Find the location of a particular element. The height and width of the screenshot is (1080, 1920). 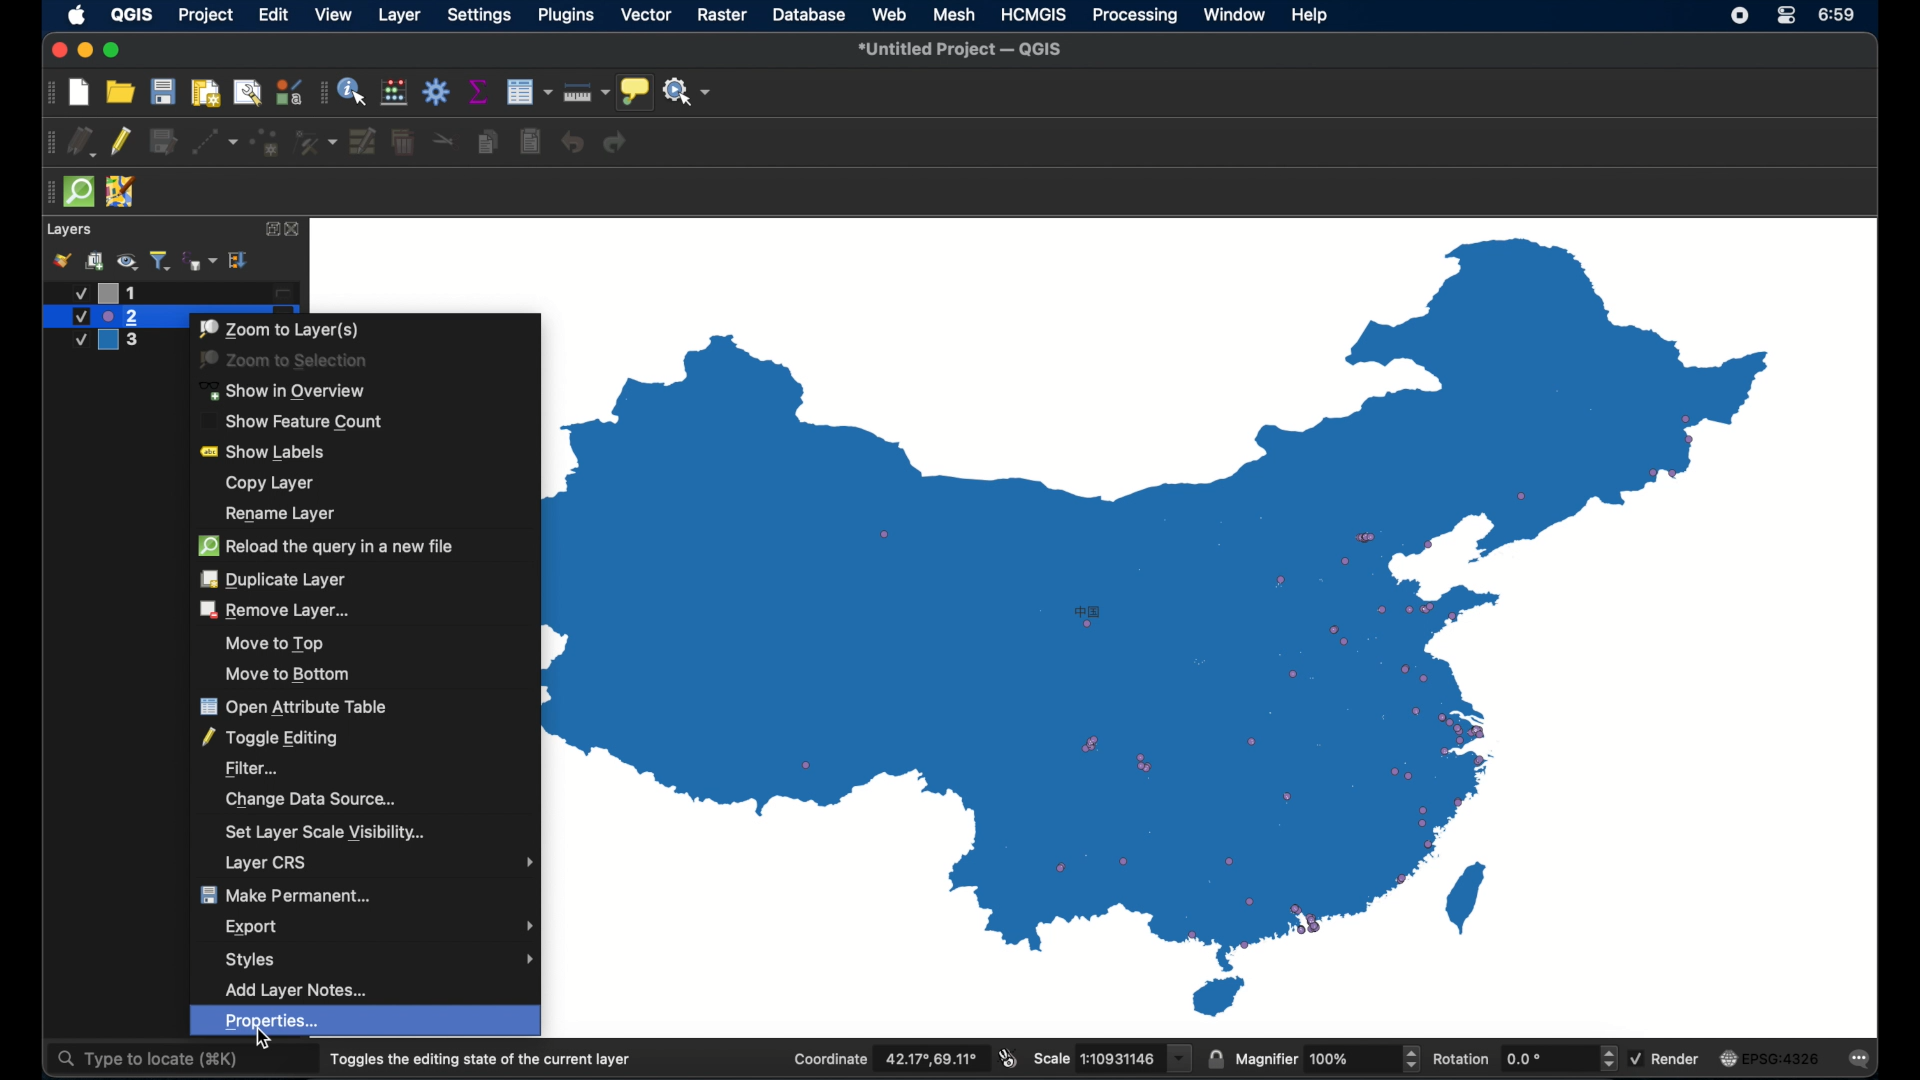

add layer  notes is located at coordinates (296, 989).